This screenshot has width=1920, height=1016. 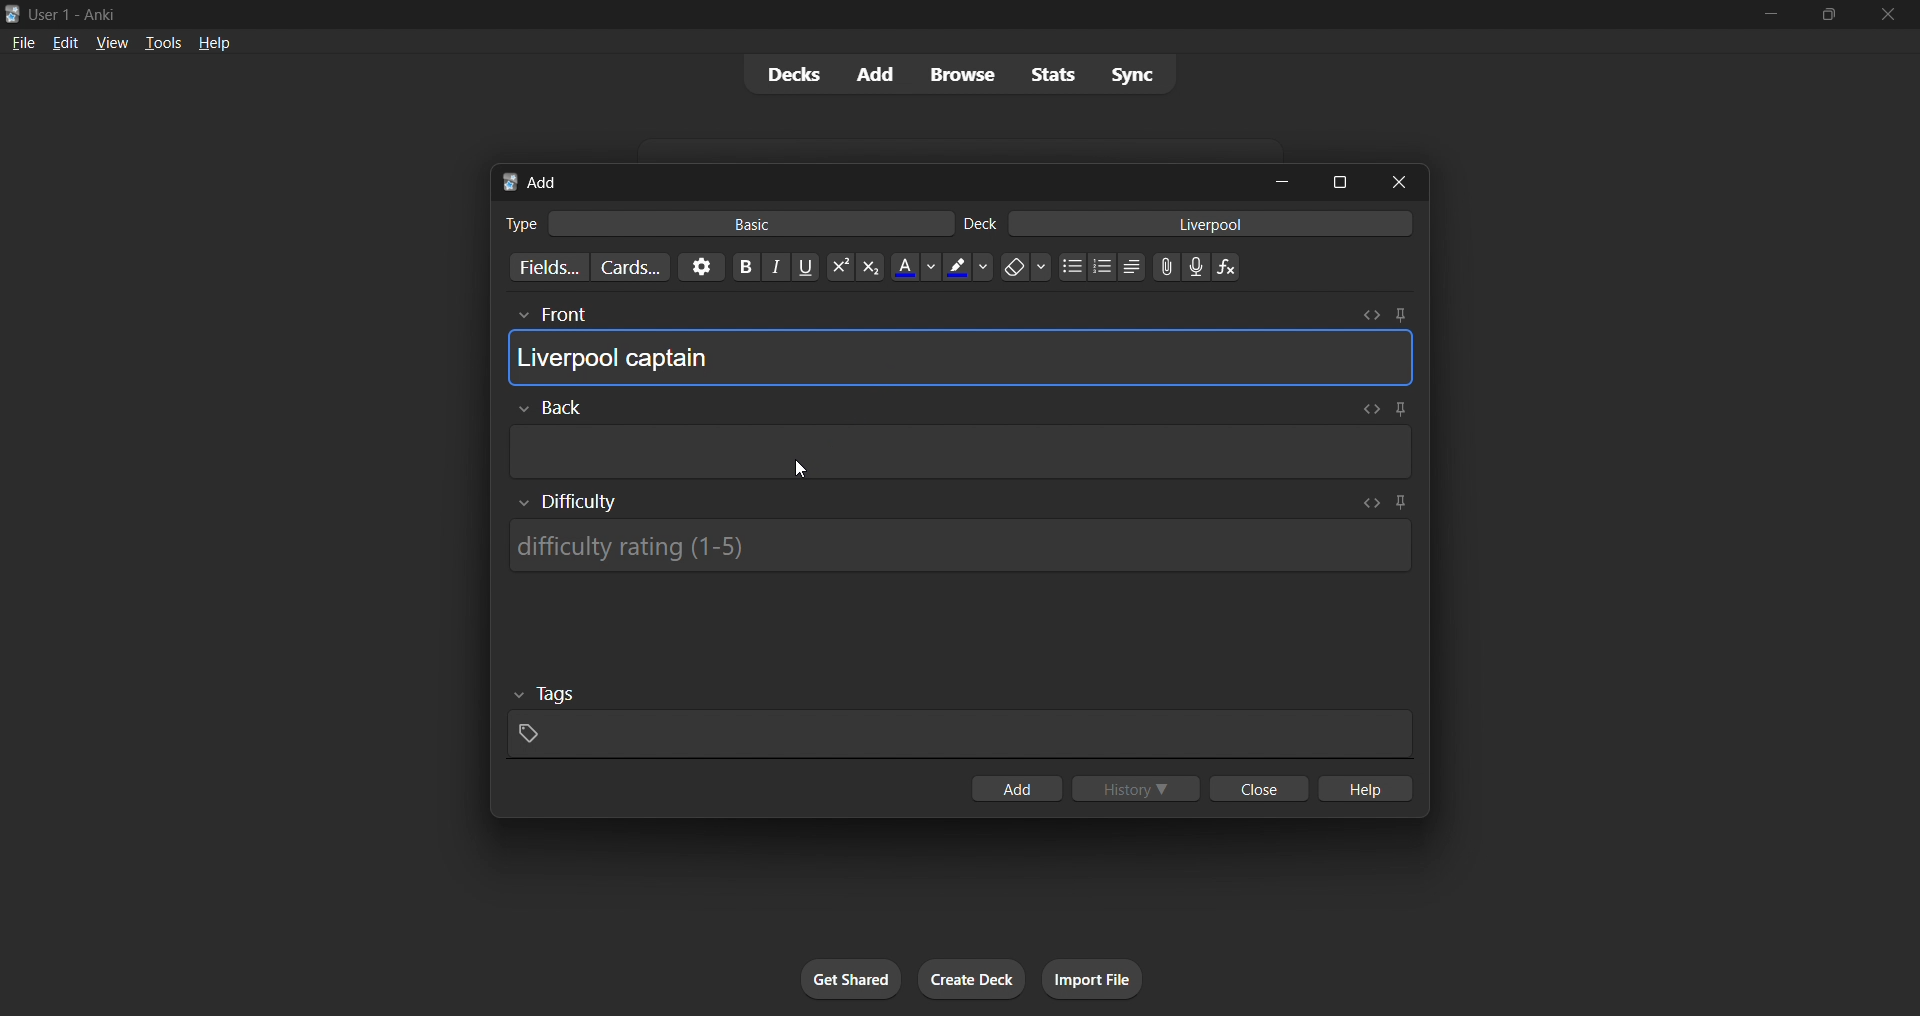 What do you see at coordinates (967, 267) in the screenshot?
I see `Text highlighting color` at bounding box center [967, 267].